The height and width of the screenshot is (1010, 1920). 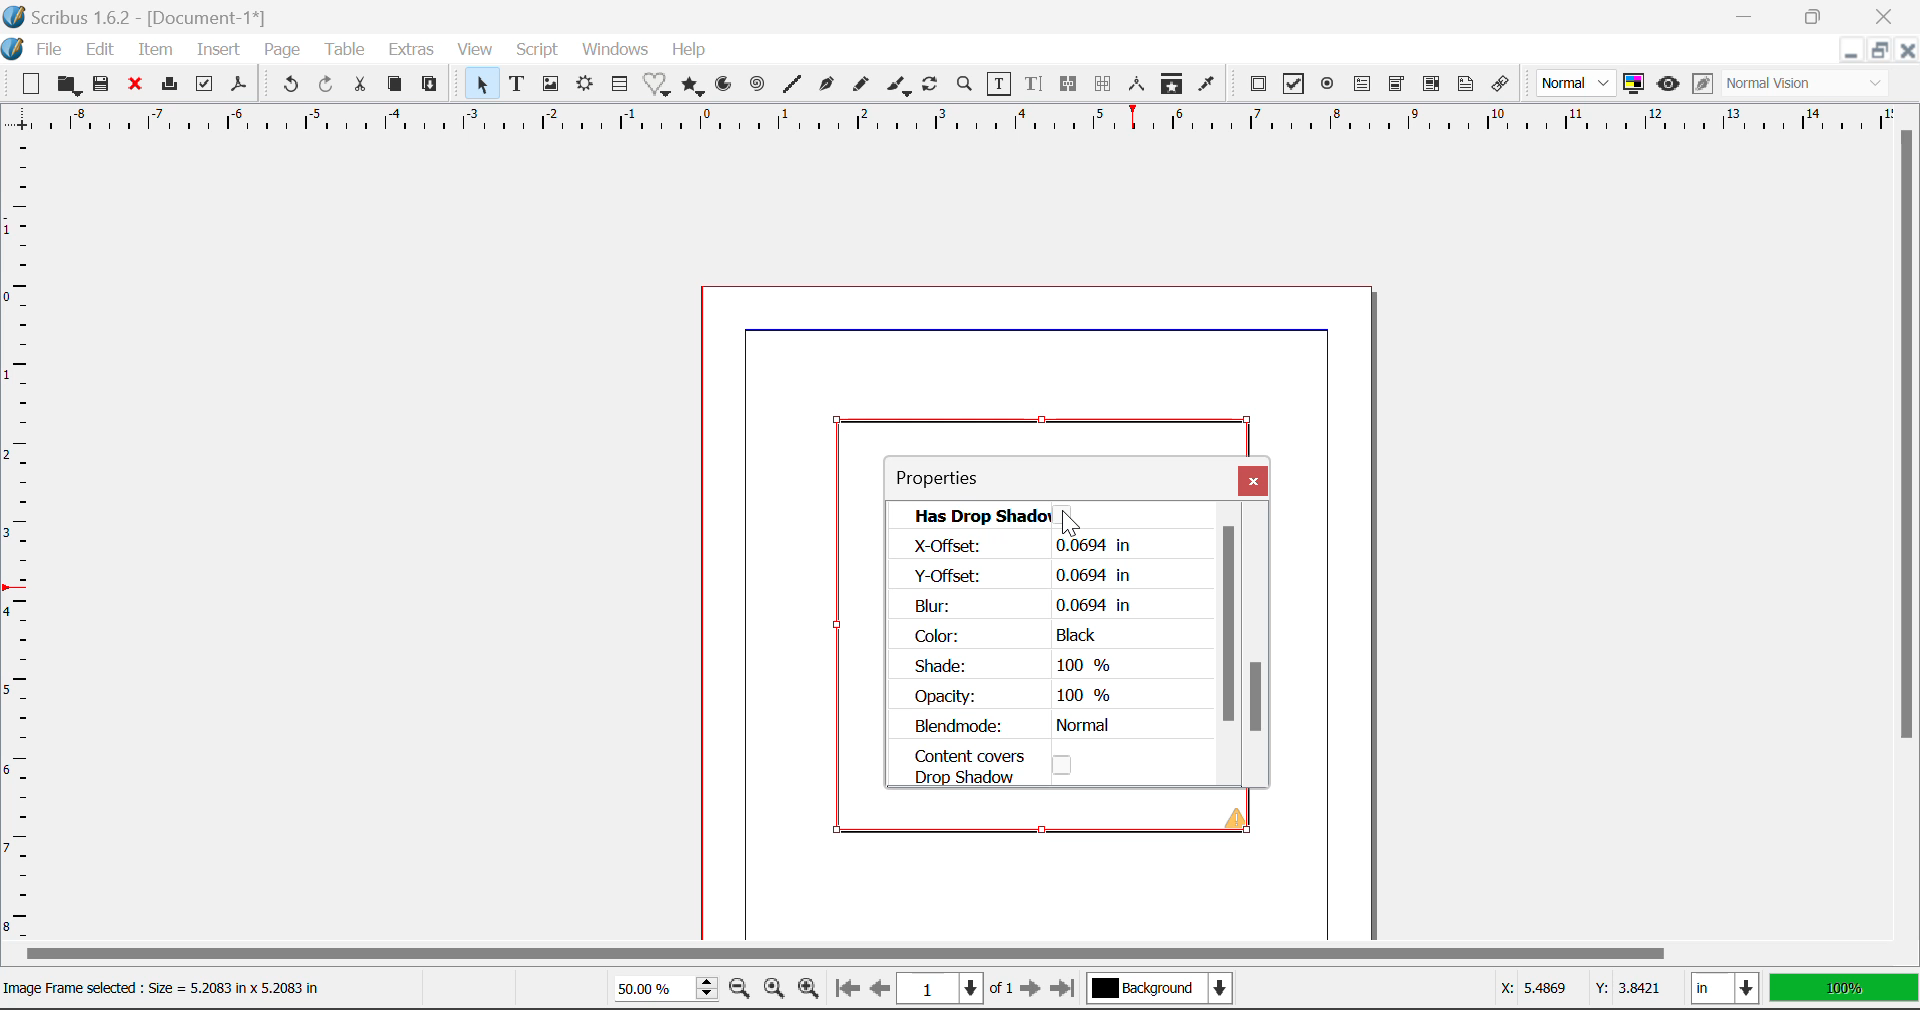 What do you see at coordinates (1504, 87) in the screenshot?
I see `Link Annotation` at bounding box center [1504, 87].